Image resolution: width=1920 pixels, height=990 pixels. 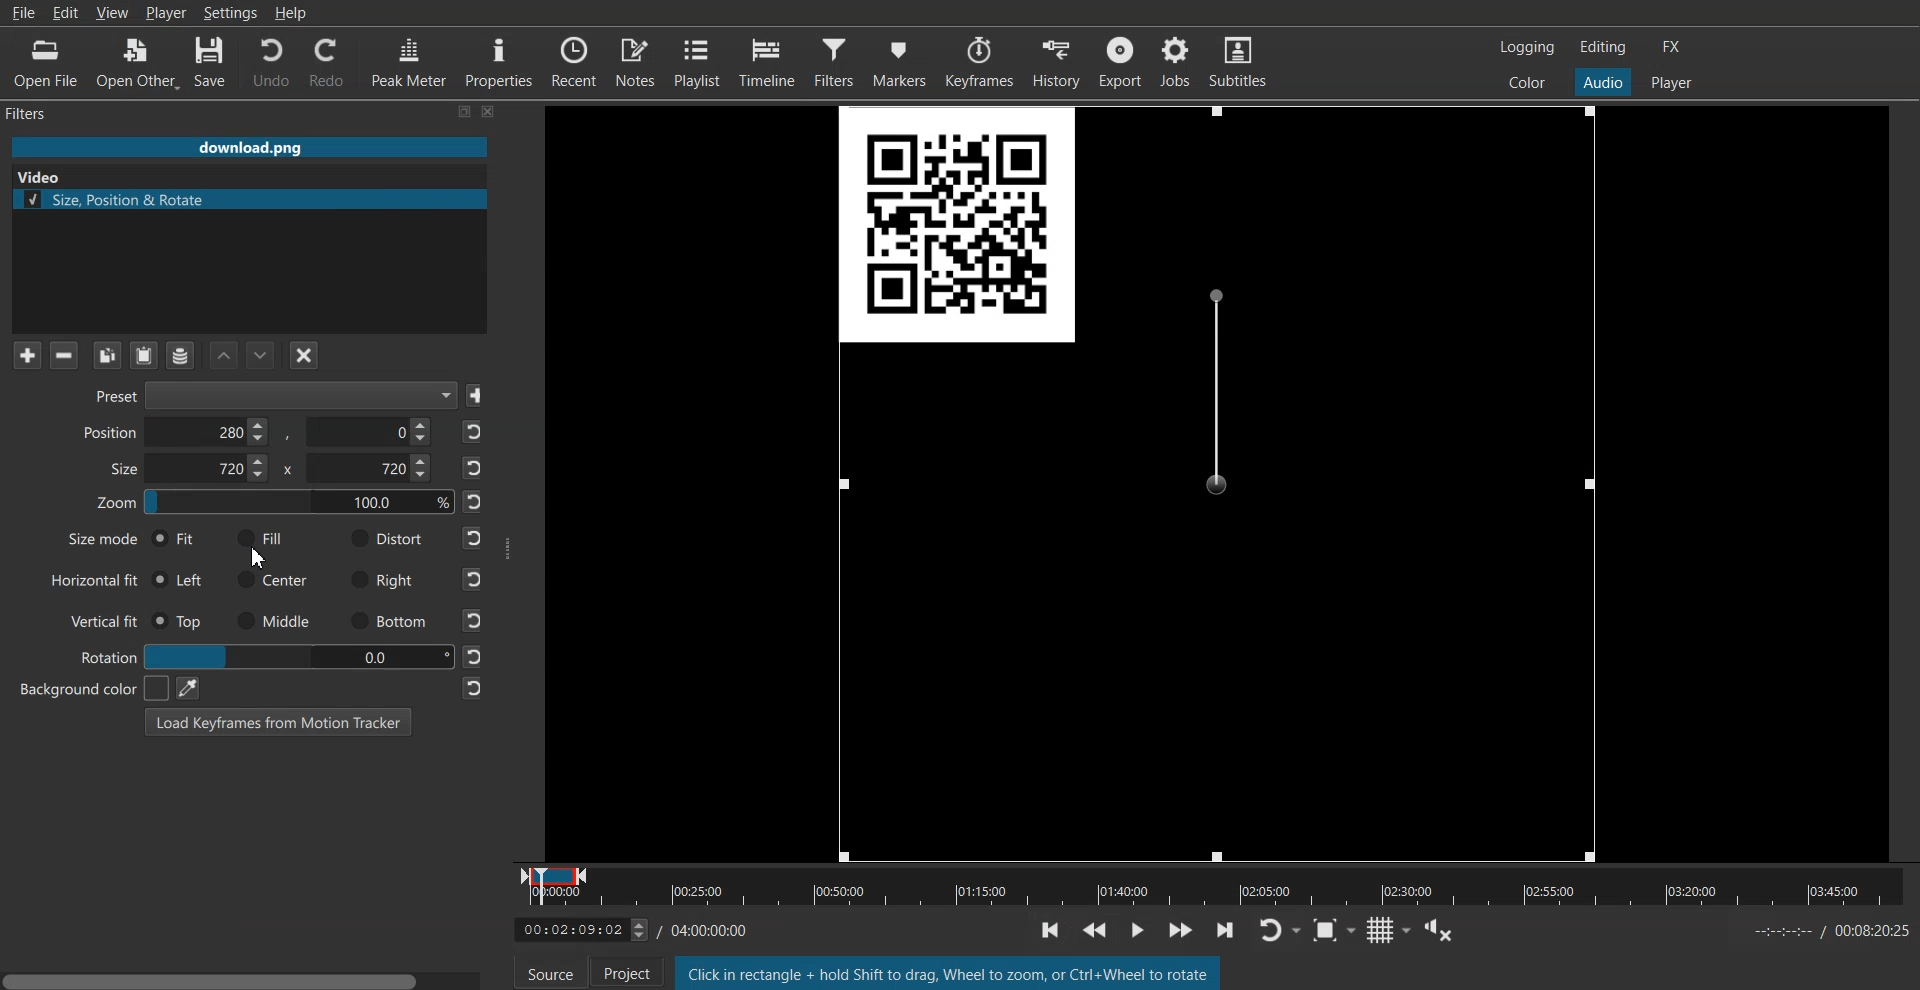 I want to click on Subtitles, so click(x=1240, y=59).